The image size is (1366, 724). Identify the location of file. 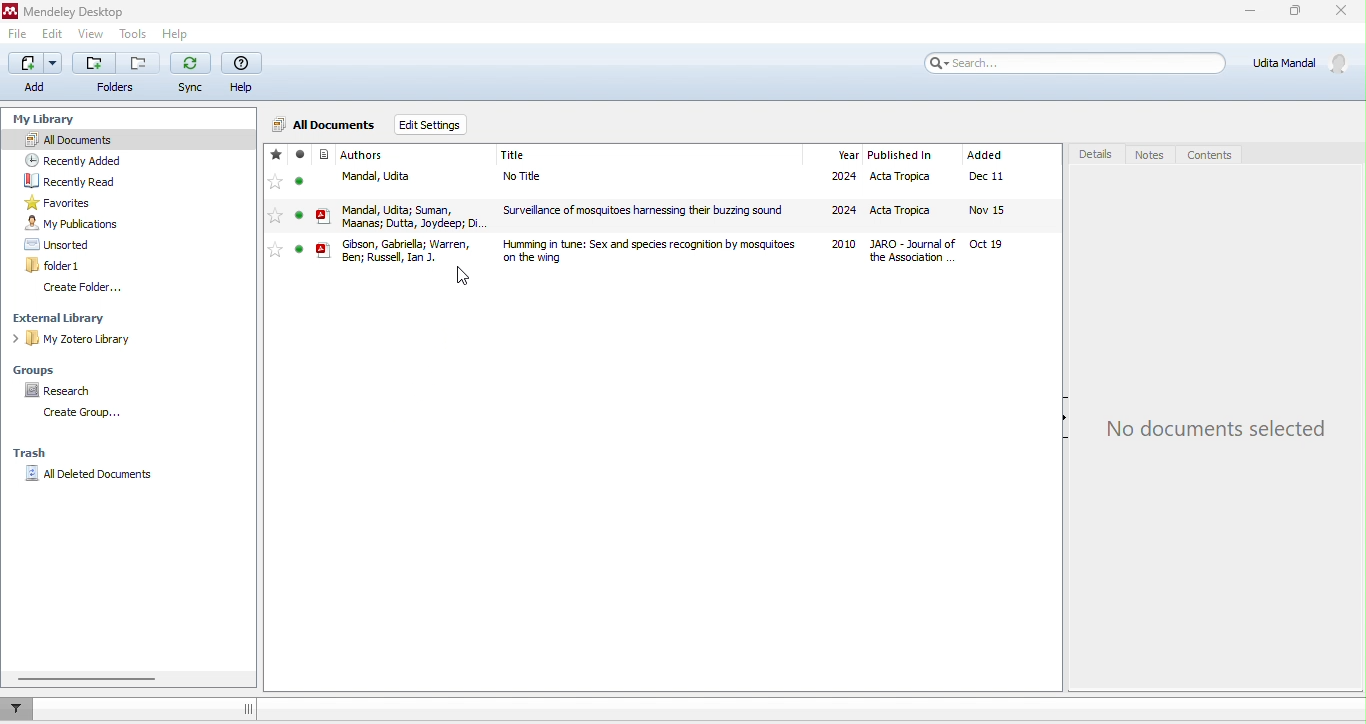
(18, 37).